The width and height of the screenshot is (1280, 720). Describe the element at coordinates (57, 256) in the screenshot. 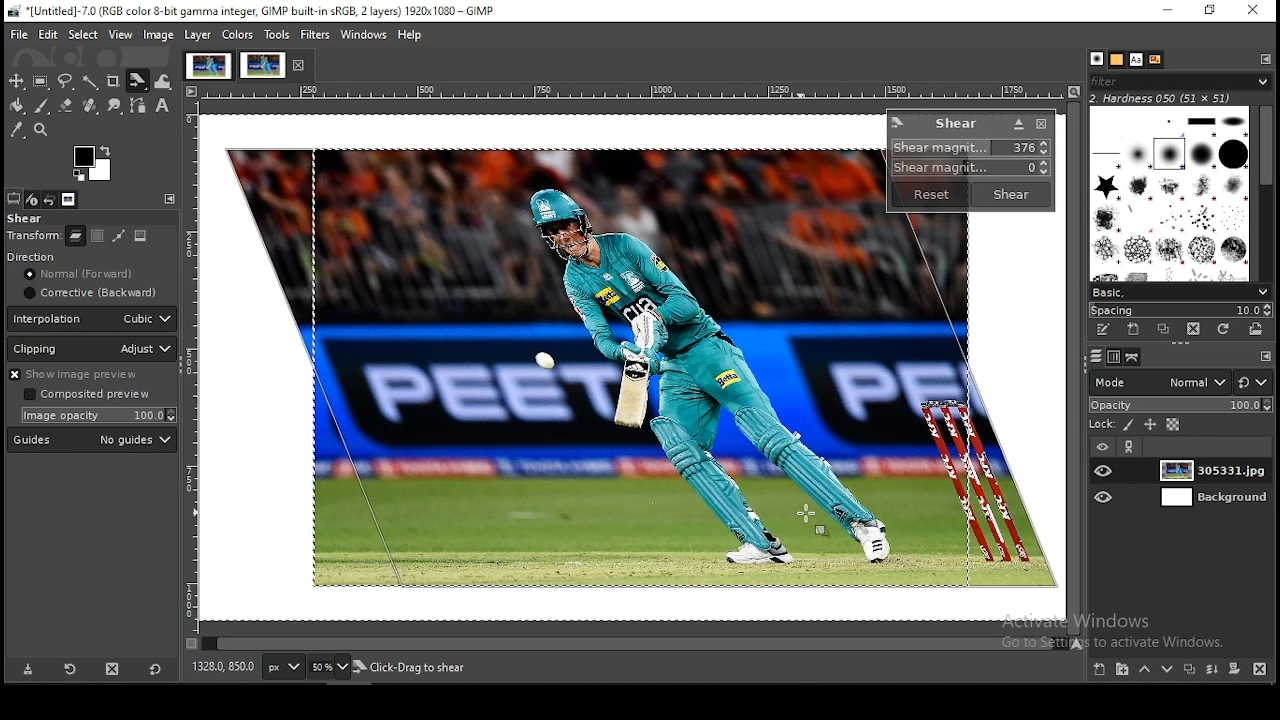

I see `direction` at that location.